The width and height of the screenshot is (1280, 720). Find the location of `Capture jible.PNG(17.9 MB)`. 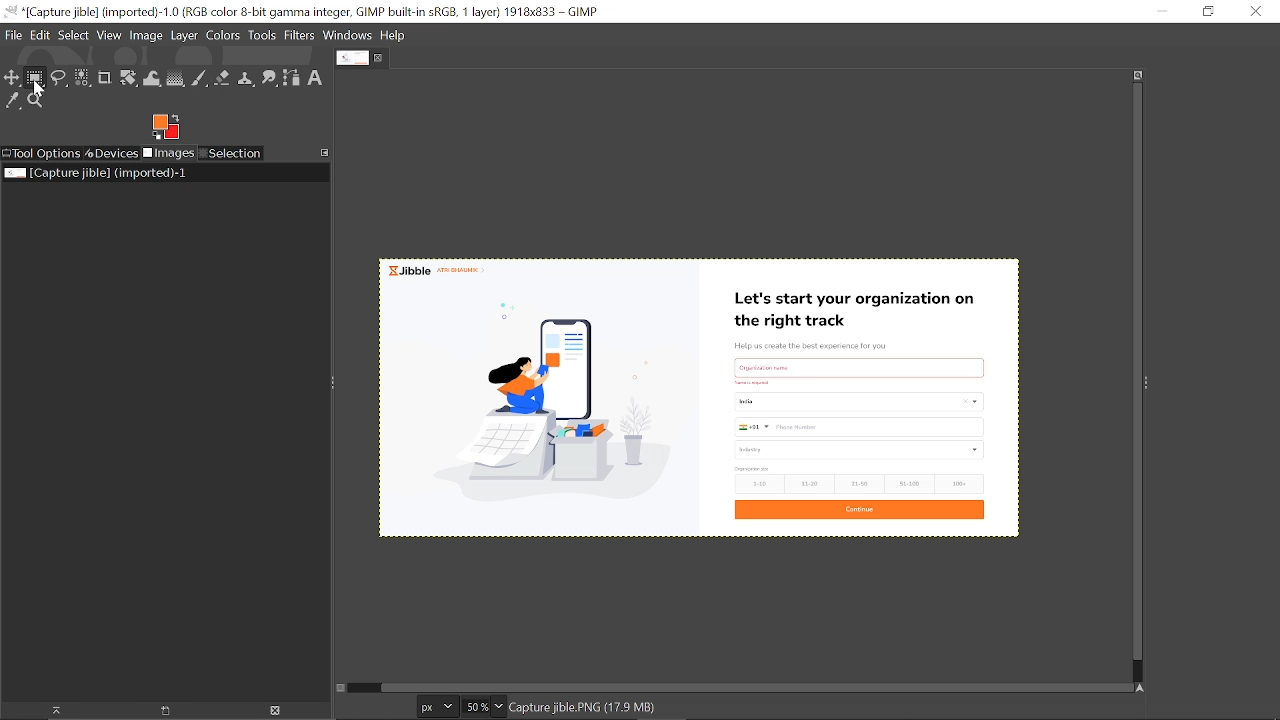

Capture jible.PNG(17.9 MB) is located at coordinates (583, 708).